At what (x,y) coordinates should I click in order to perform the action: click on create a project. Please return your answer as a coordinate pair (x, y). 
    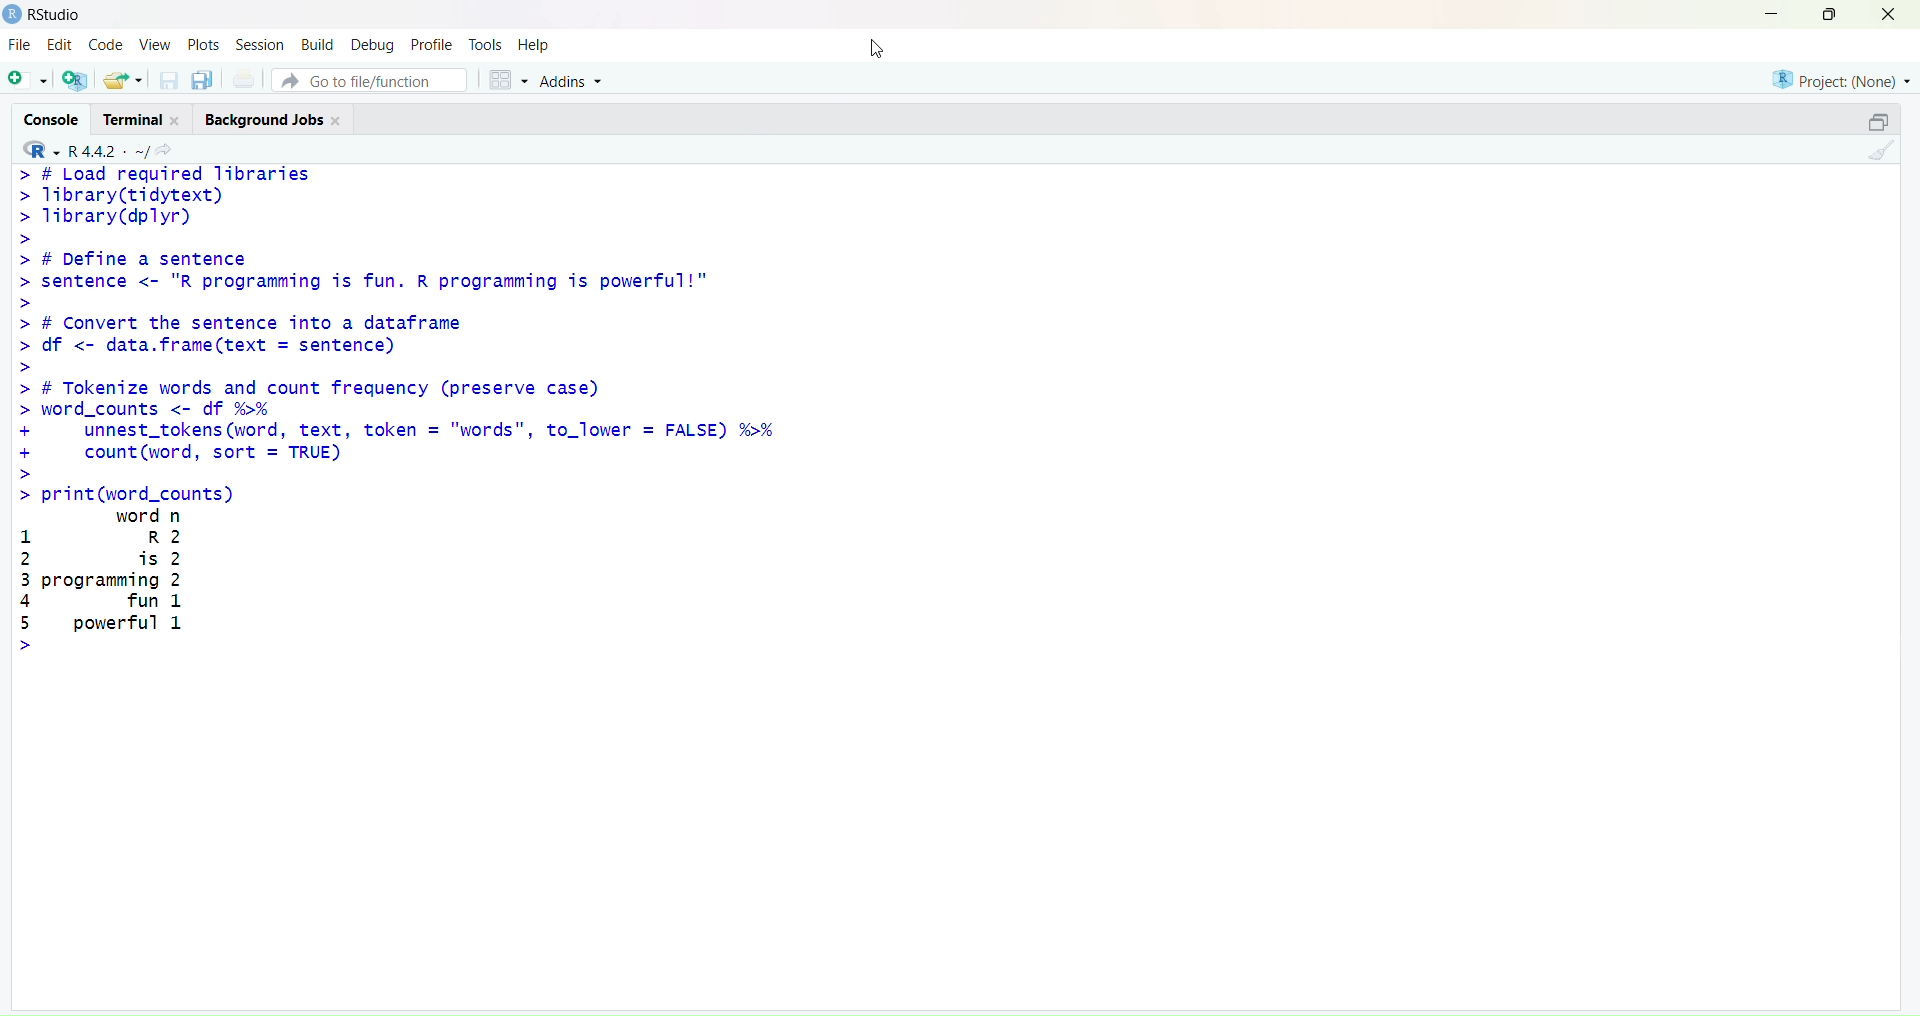
    Looking at the image, I should click on (75, 81).